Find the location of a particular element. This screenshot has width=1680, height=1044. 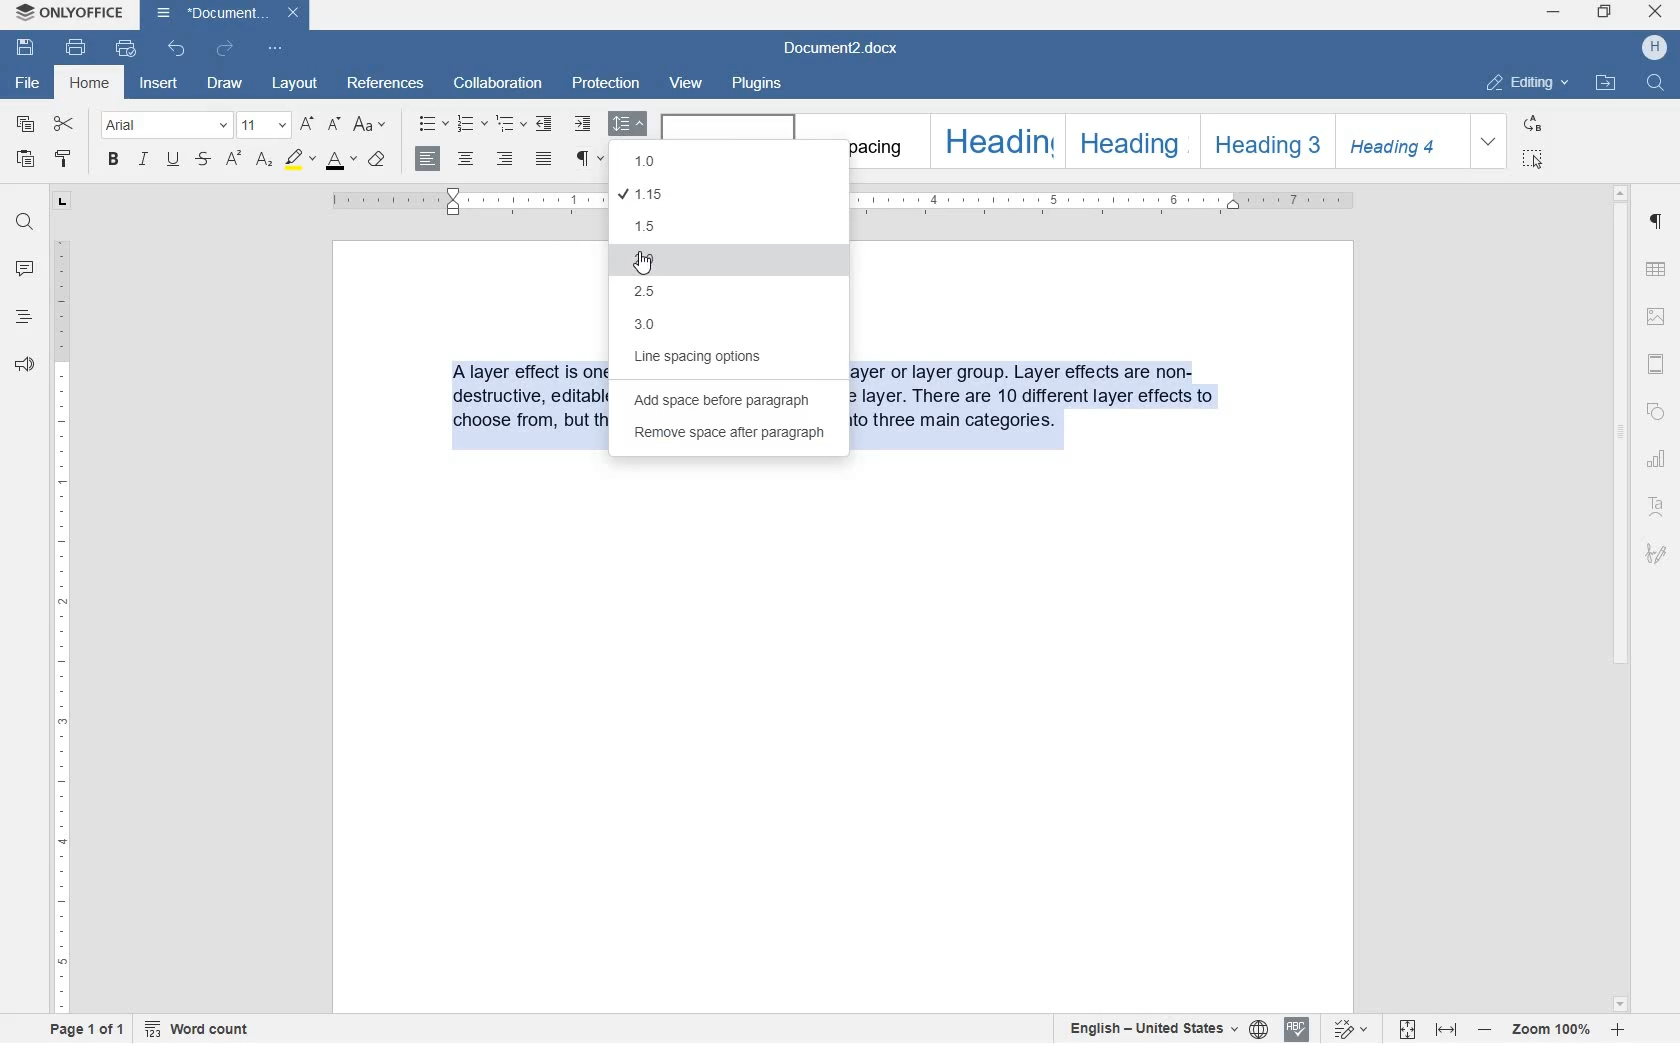

word count is located at coordinates (197, 1030).